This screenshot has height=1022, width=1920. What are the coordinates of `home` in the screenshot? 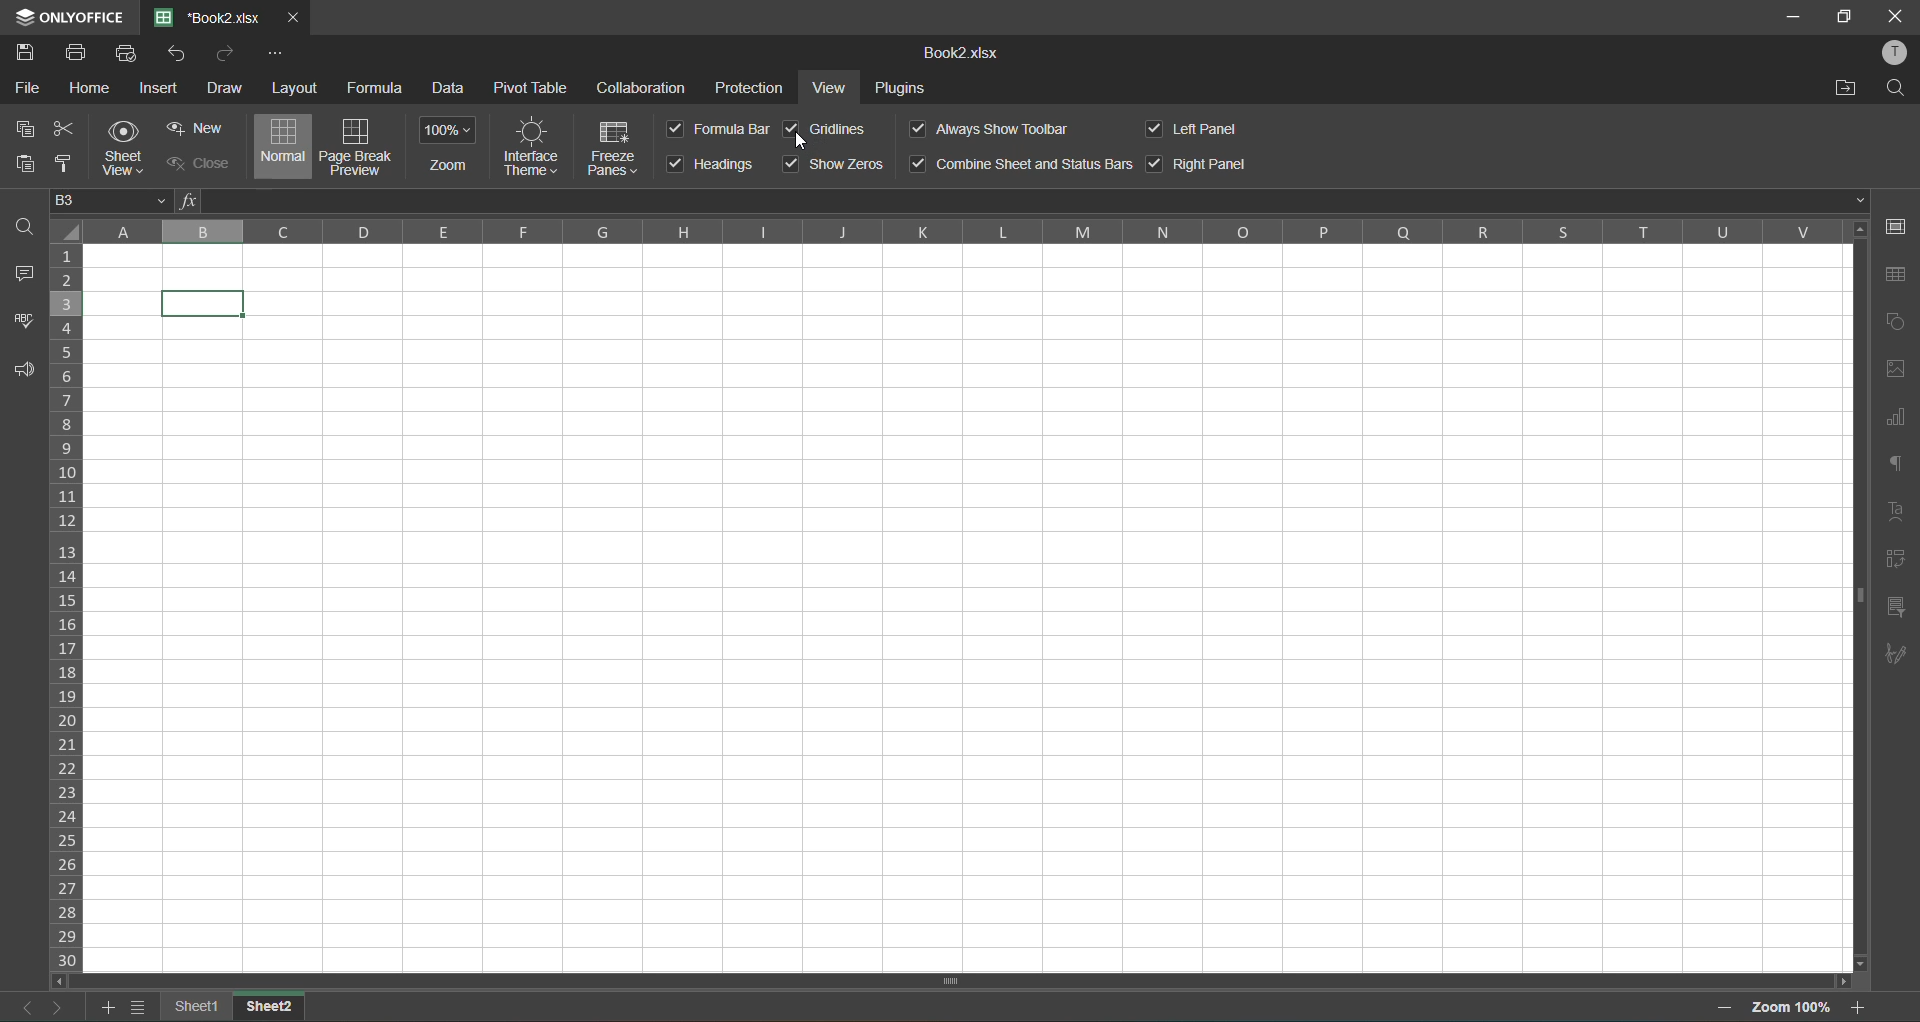 It's located at (95, 89).